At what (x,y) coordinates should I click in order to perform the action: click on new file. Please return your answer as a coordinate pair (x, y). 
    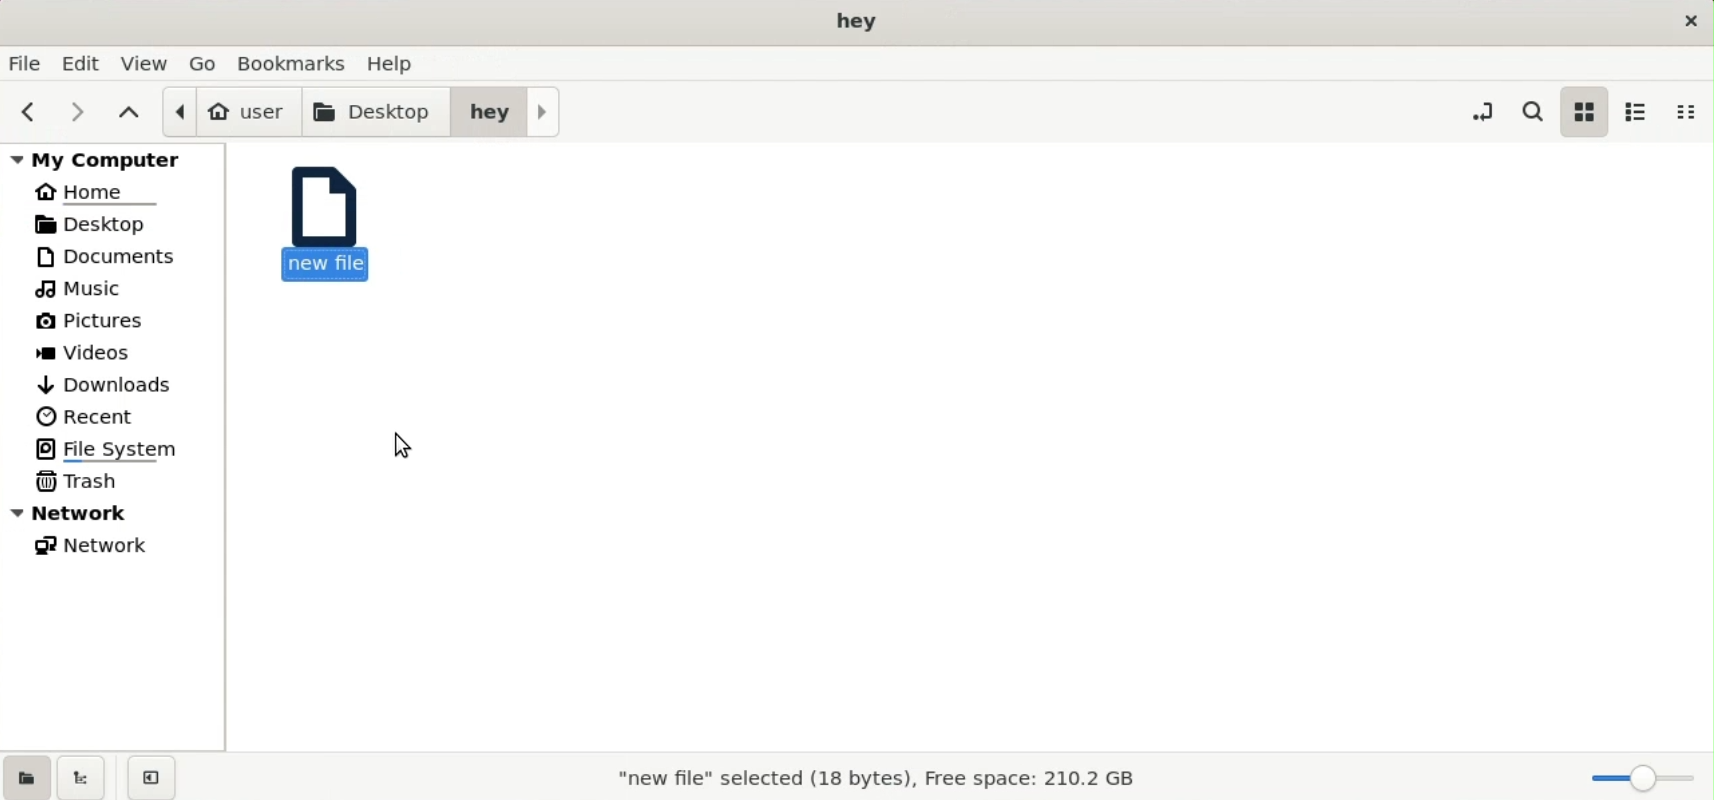
    Looking at the image, I should click on (328, 222).